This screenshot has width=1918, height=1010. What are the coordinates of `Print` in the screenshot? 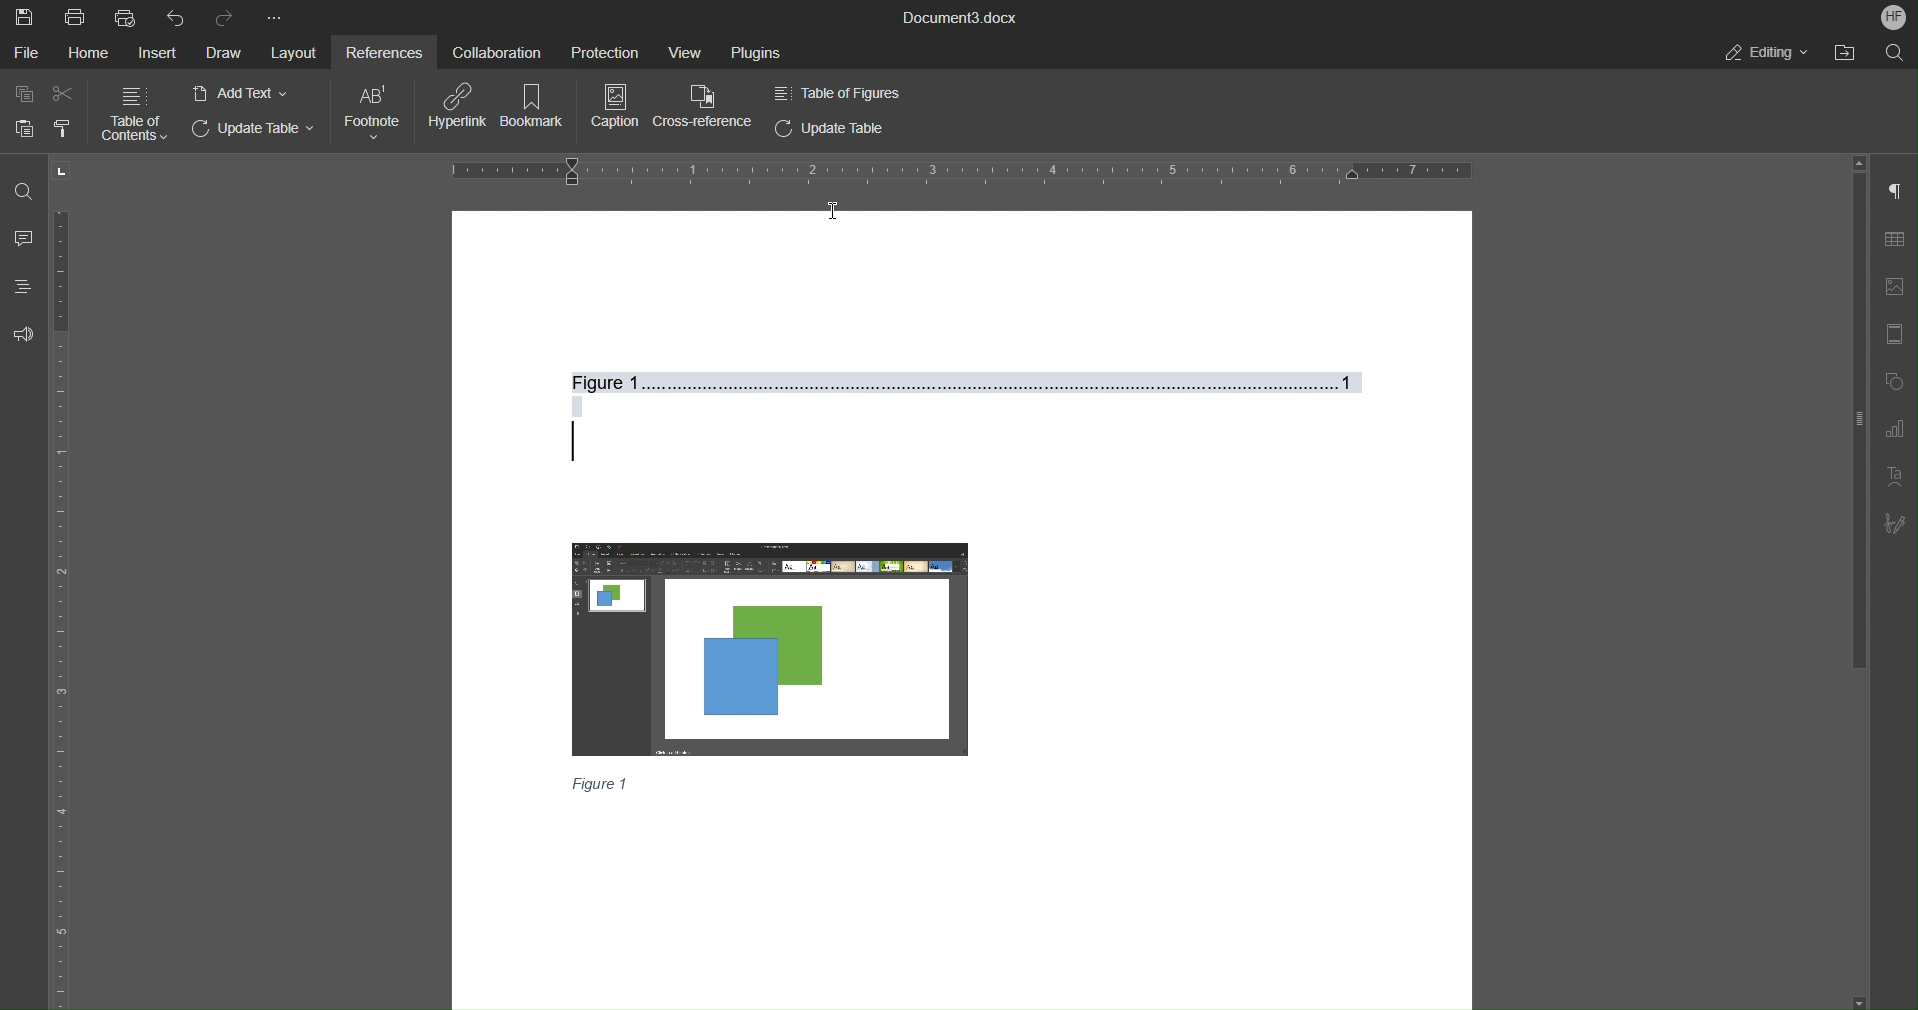 It's located at (76, 17).